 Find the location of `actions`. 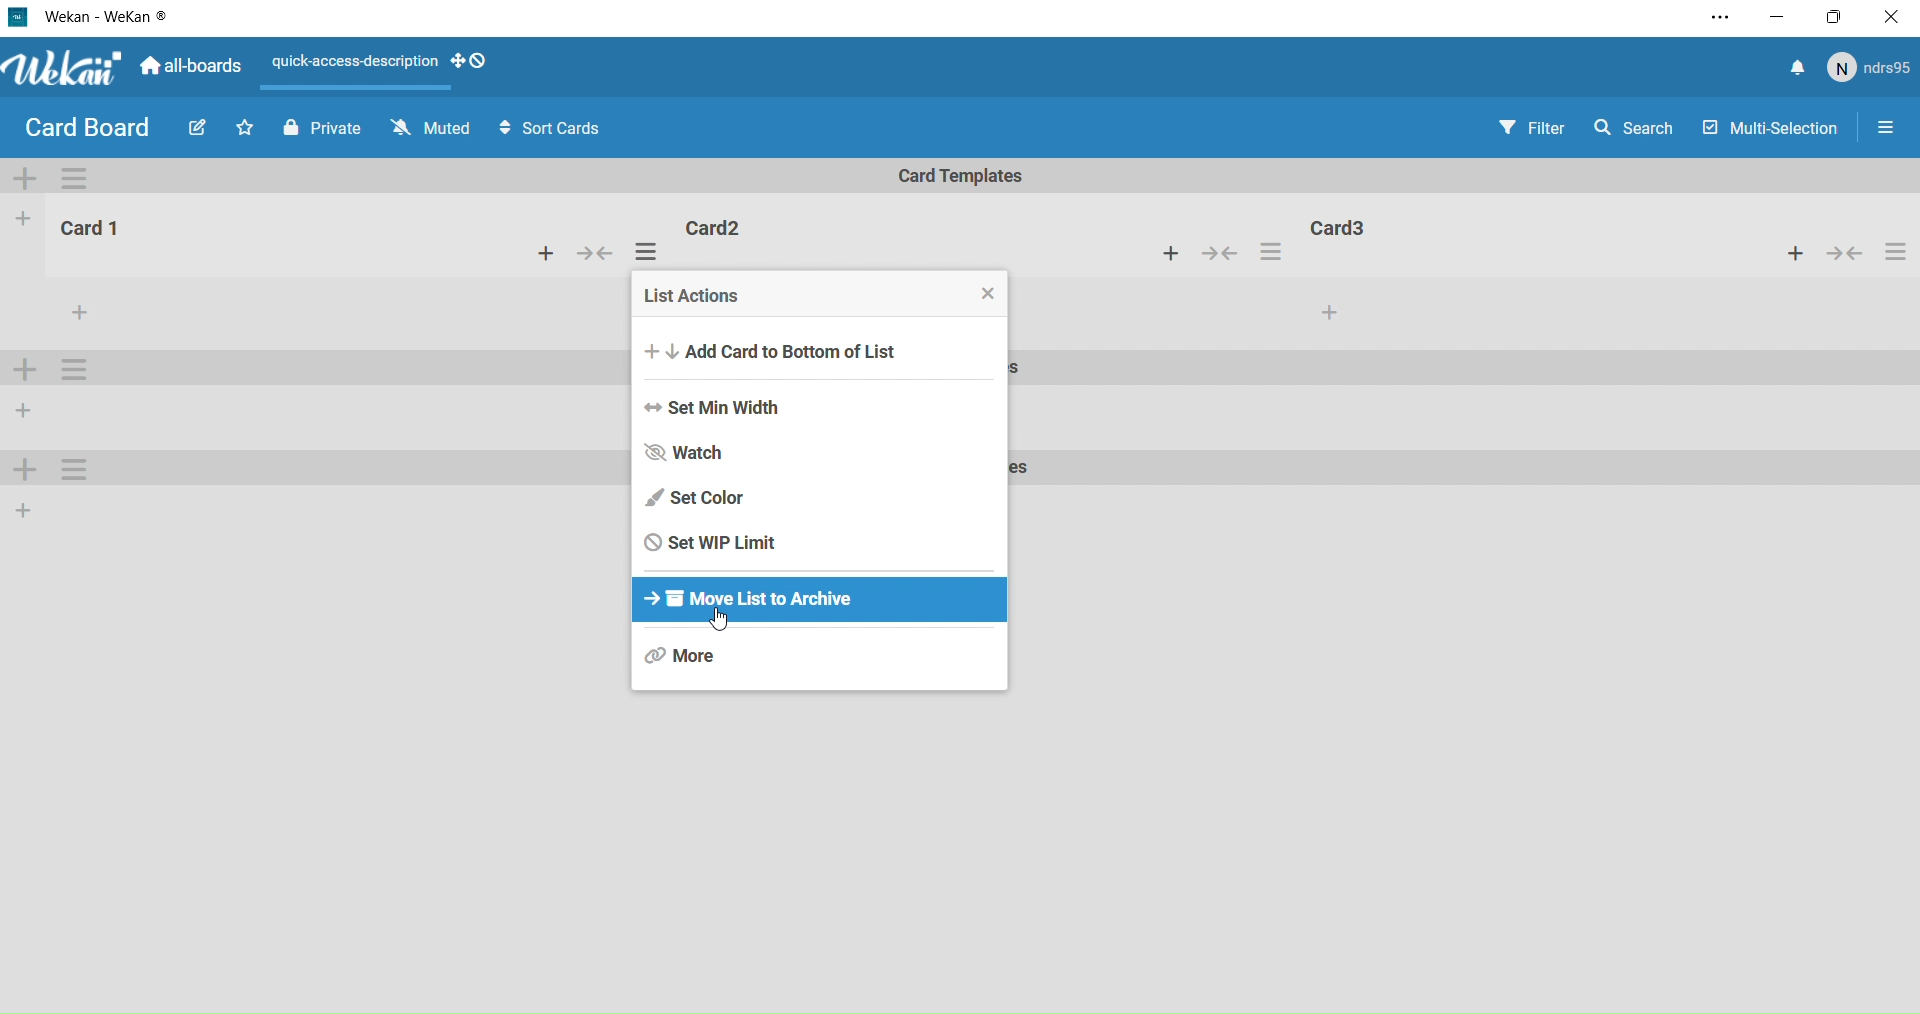

actions is located at coordinates (1273, 252).